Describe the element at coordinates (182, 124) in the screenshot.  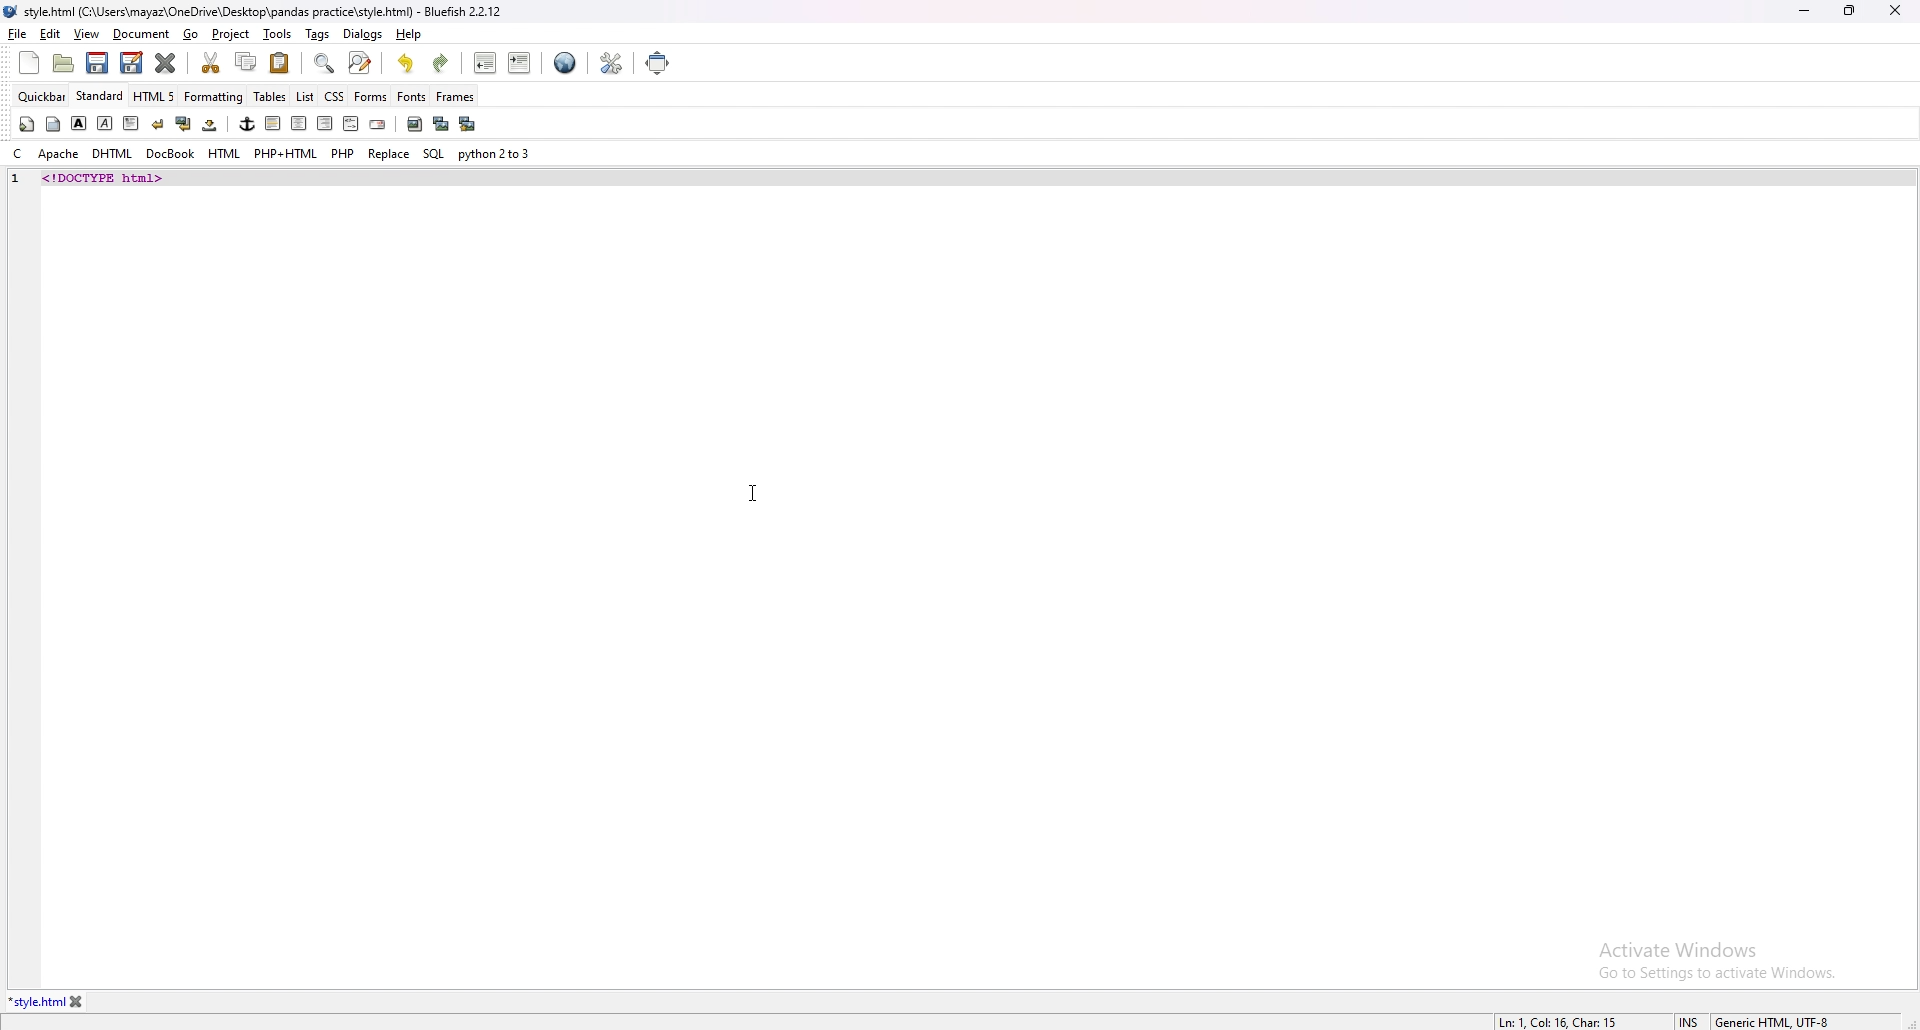
I see `break and clear` at that location.